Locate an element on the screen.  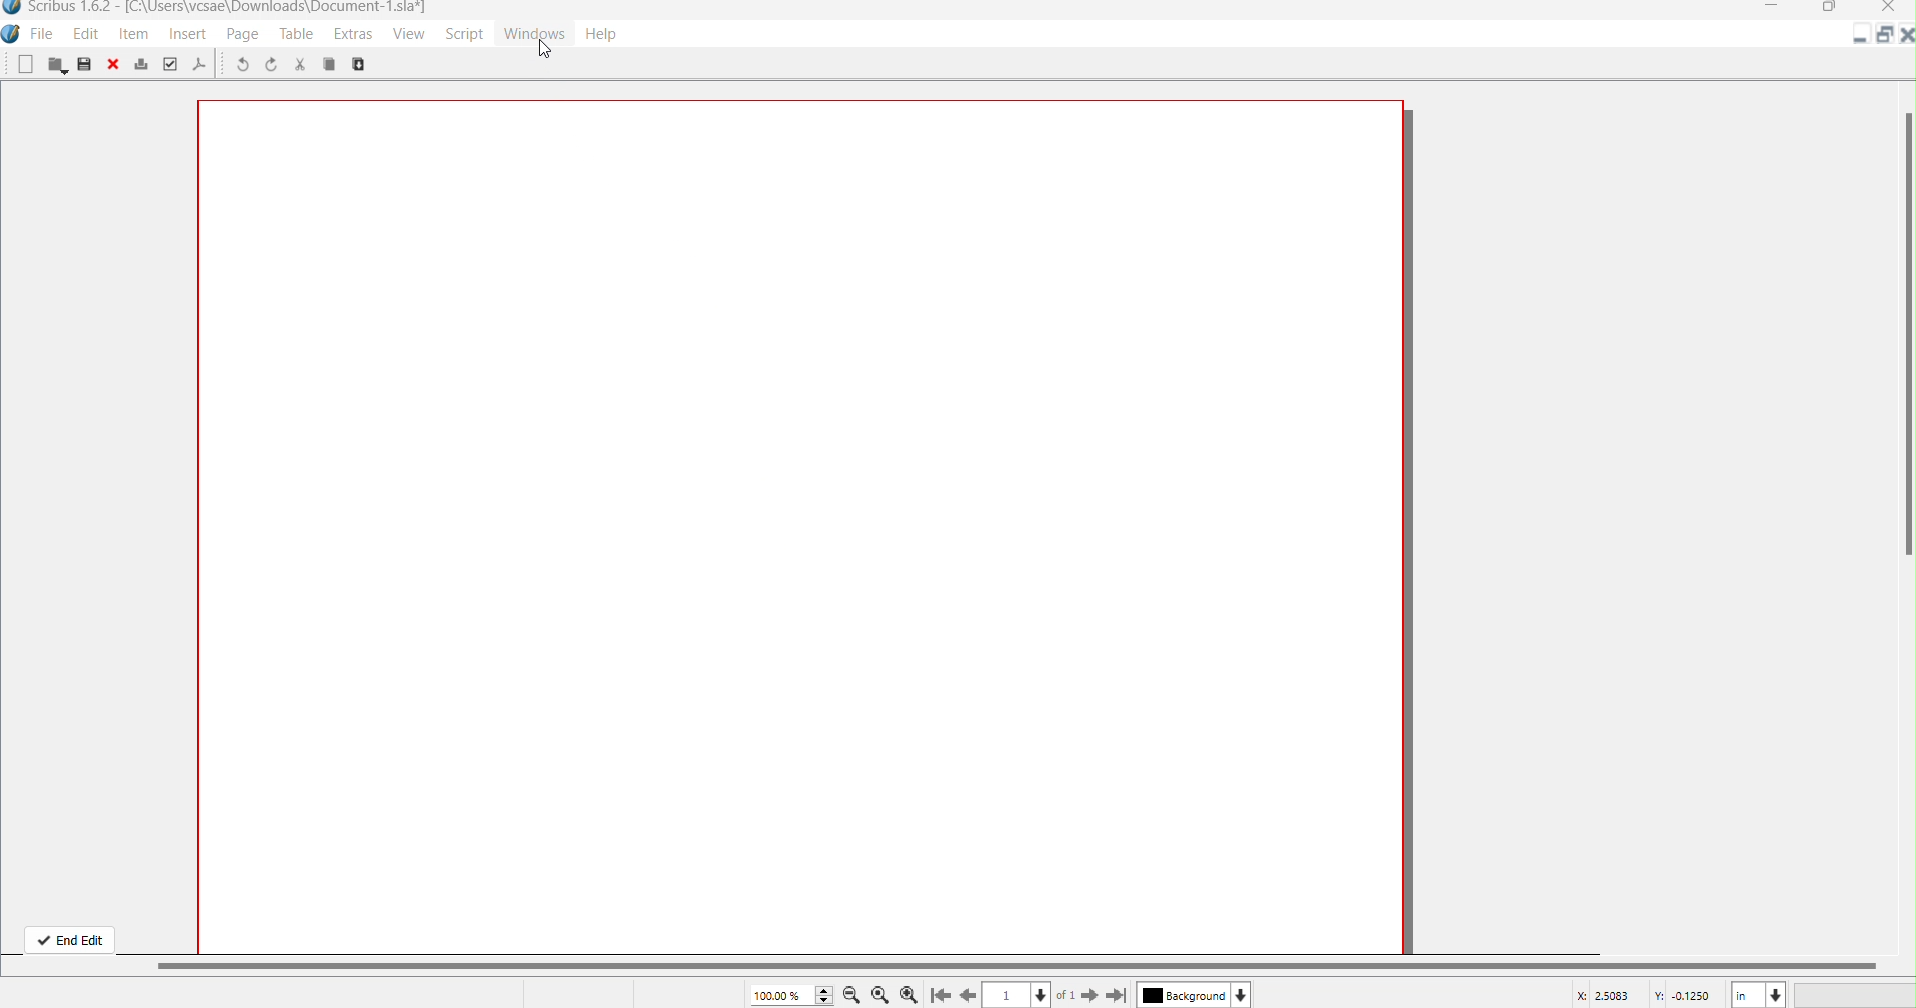
foward is located at coordinates (1090, 994).